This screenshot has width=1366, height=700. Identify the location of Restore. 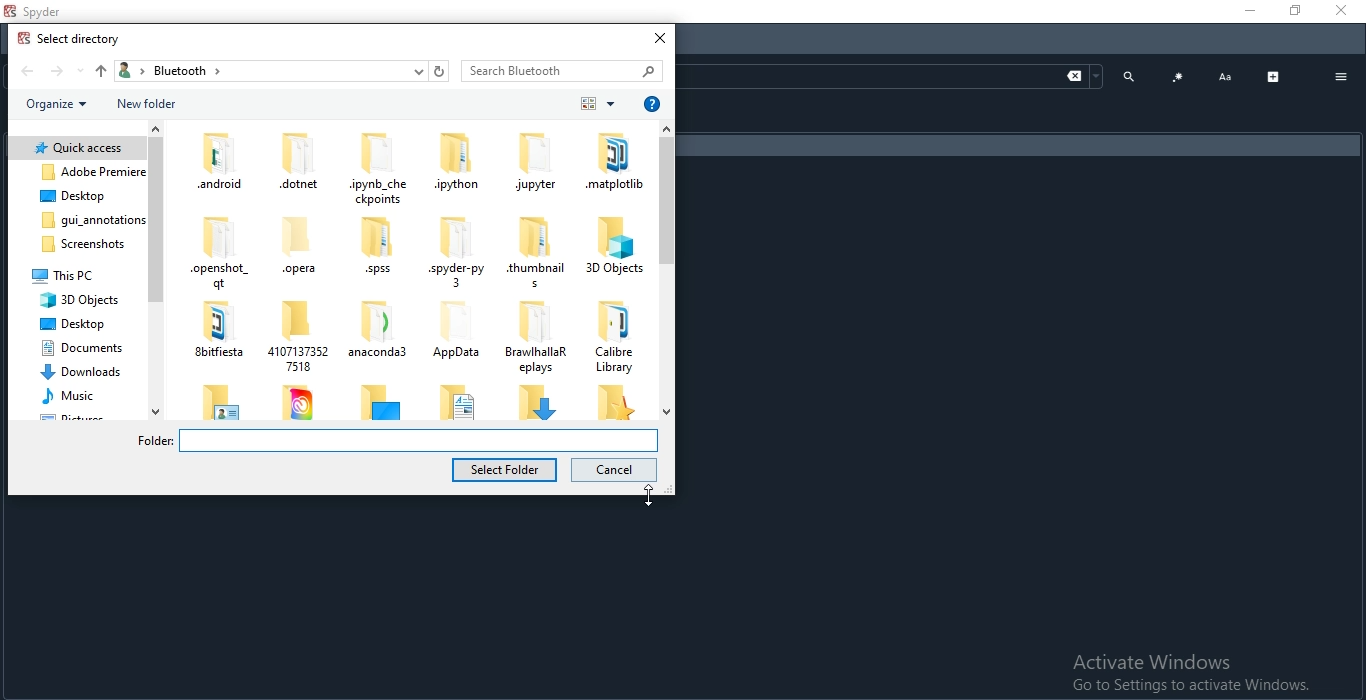
(1292, 11).